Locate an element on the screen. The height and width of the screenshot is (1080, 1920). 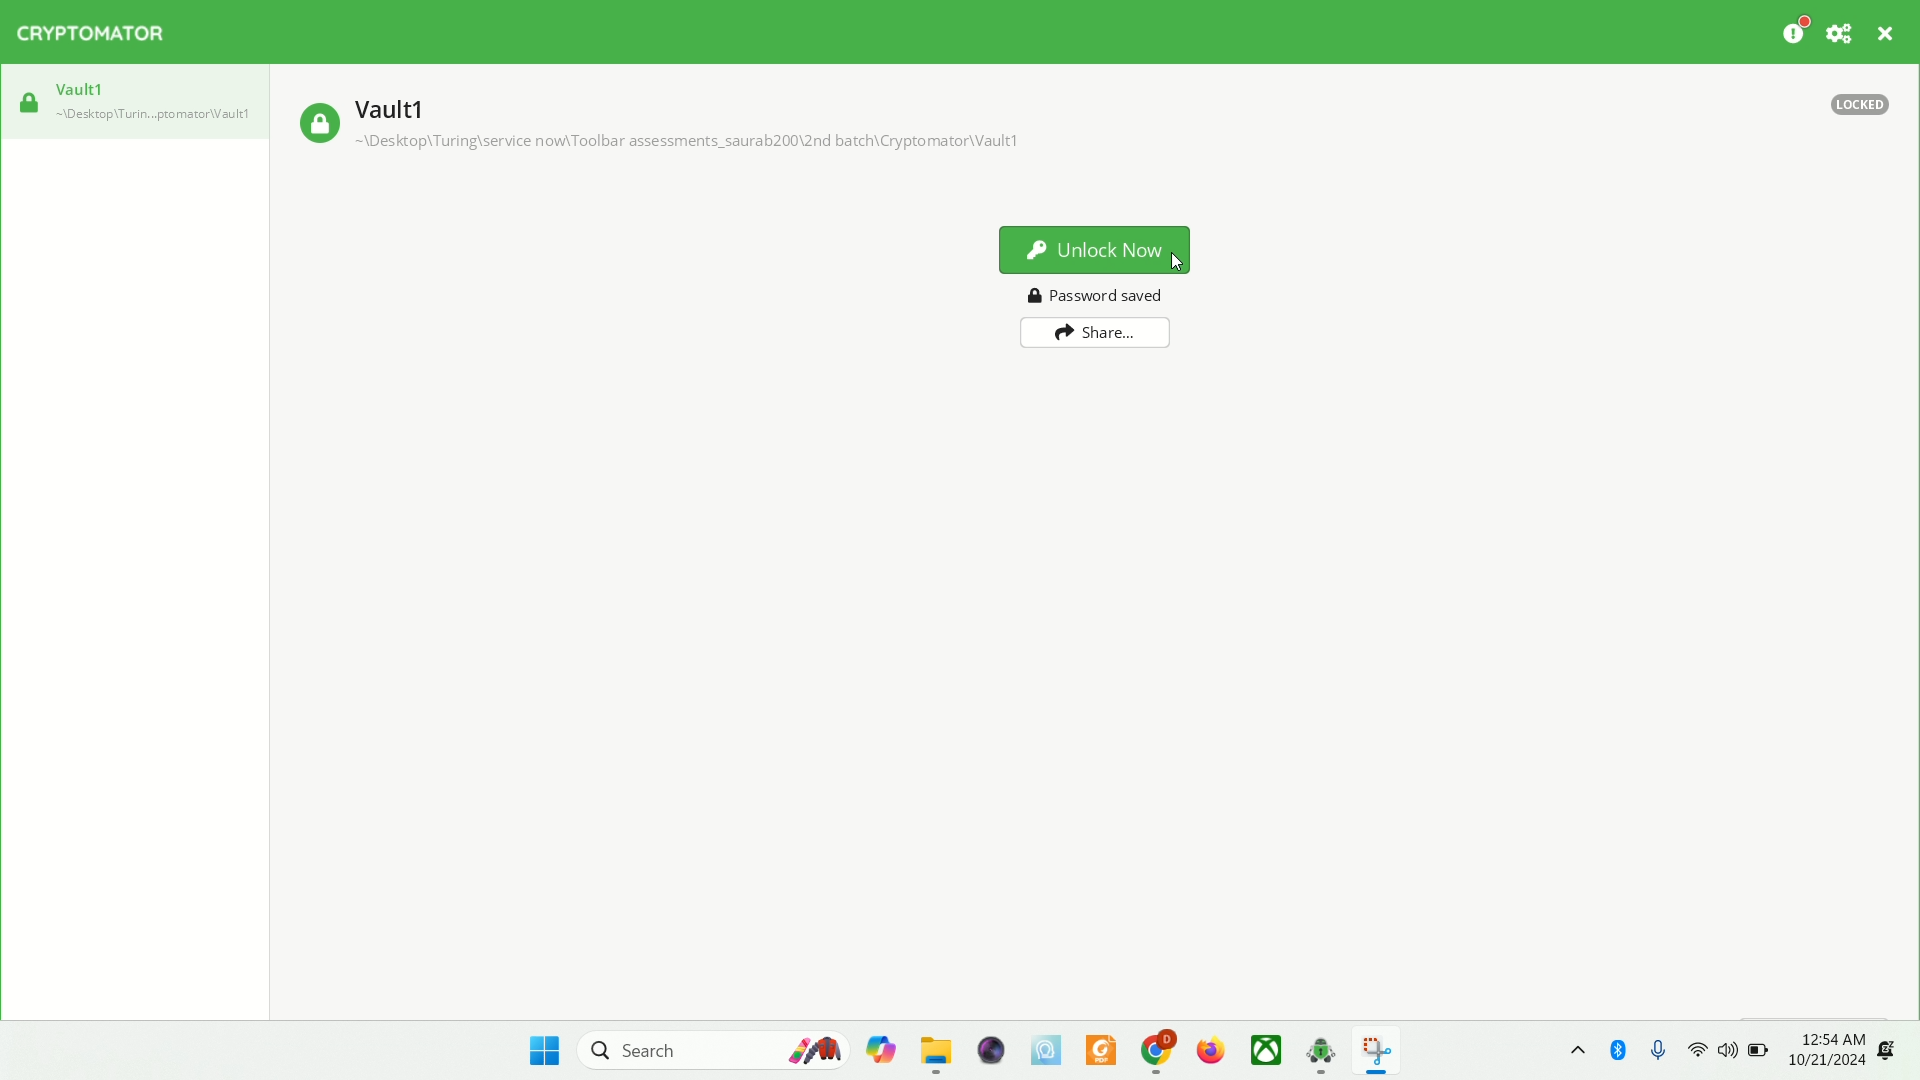
vault1 is located at coordinates (76, 91).